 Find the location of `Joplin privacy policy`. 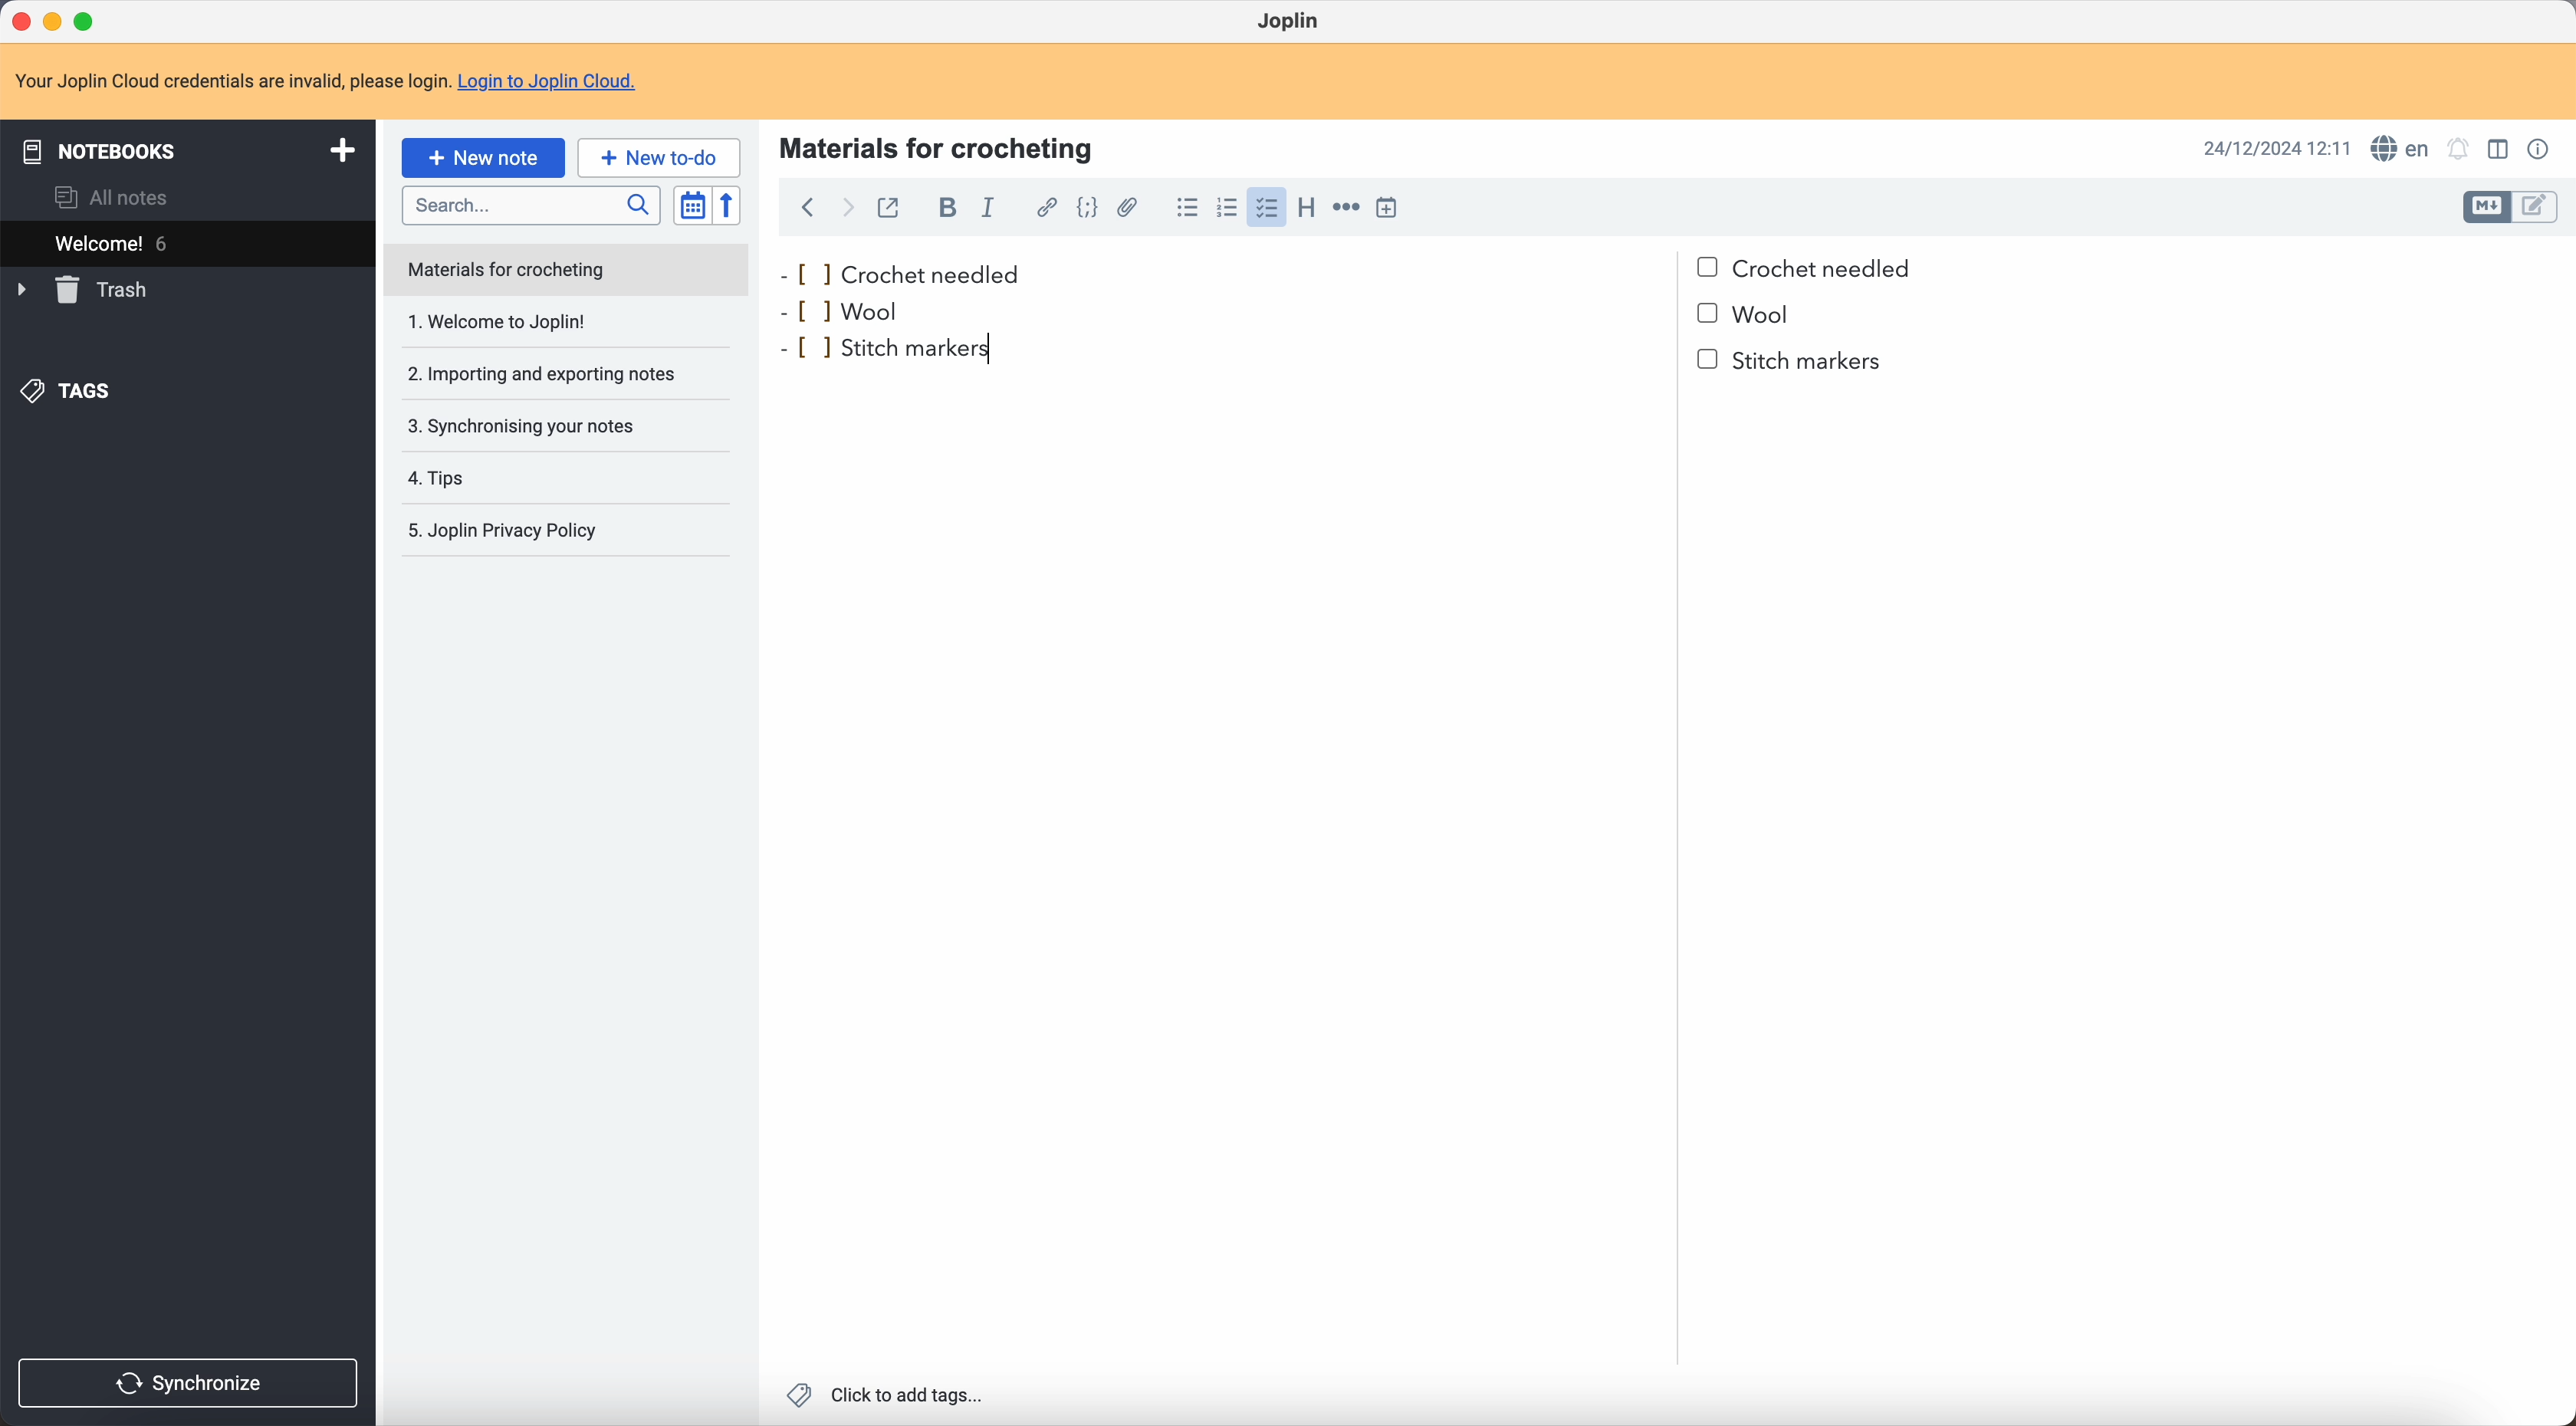

Joplin privacy policy is located at coordinates (514, 534).